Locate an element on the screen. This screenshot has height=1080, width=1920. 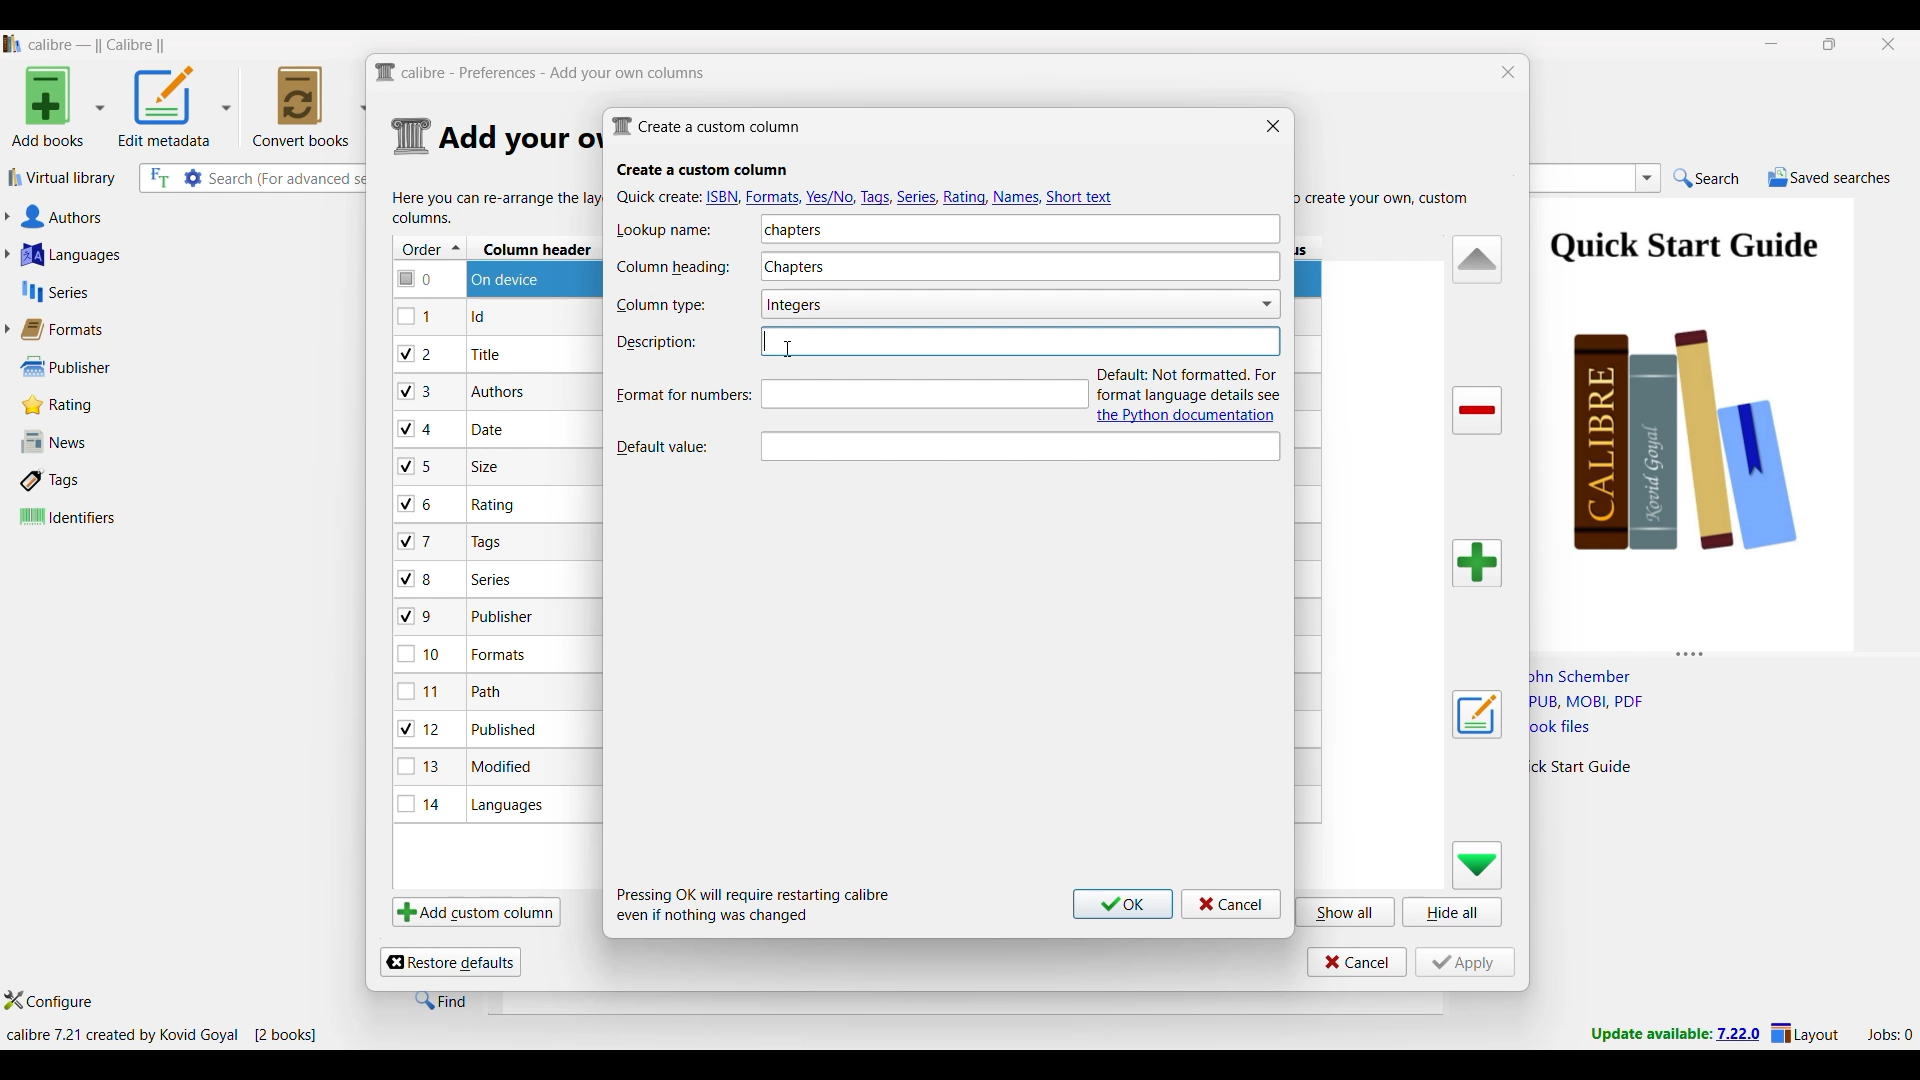
checkbox - 11 is located at coordinates (422, 691).